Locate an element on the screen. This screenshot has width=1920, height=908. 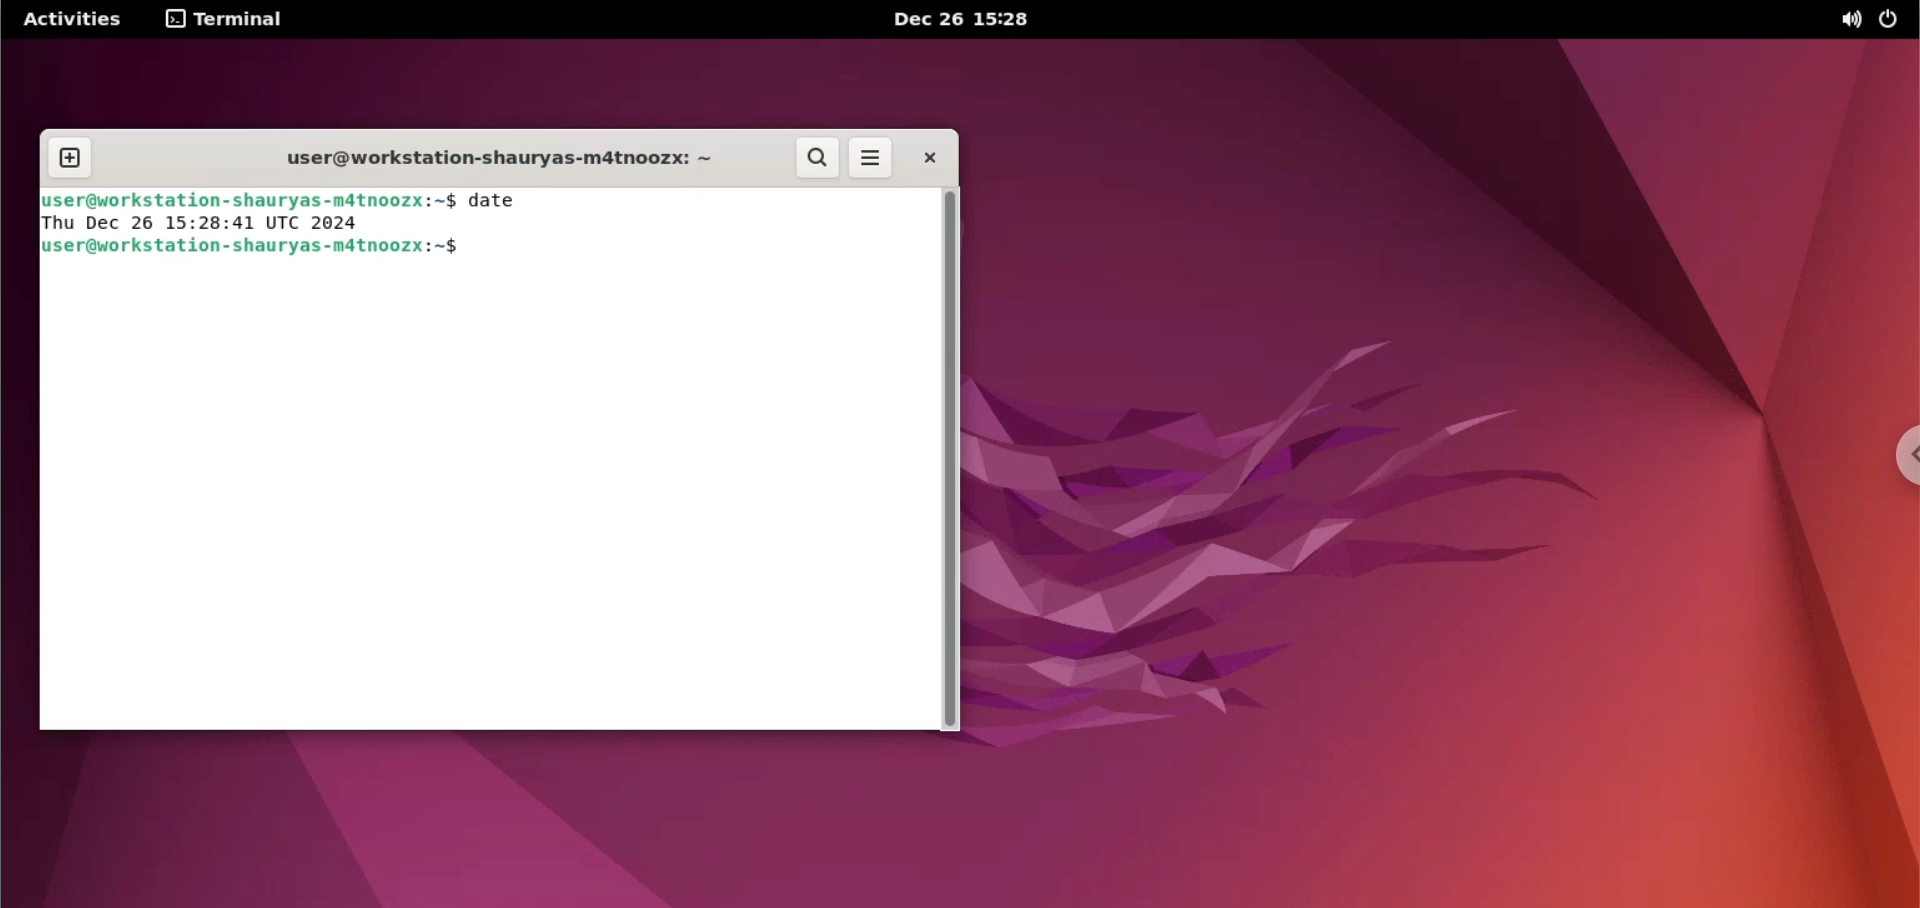
search is located at coordinates (817, 158).